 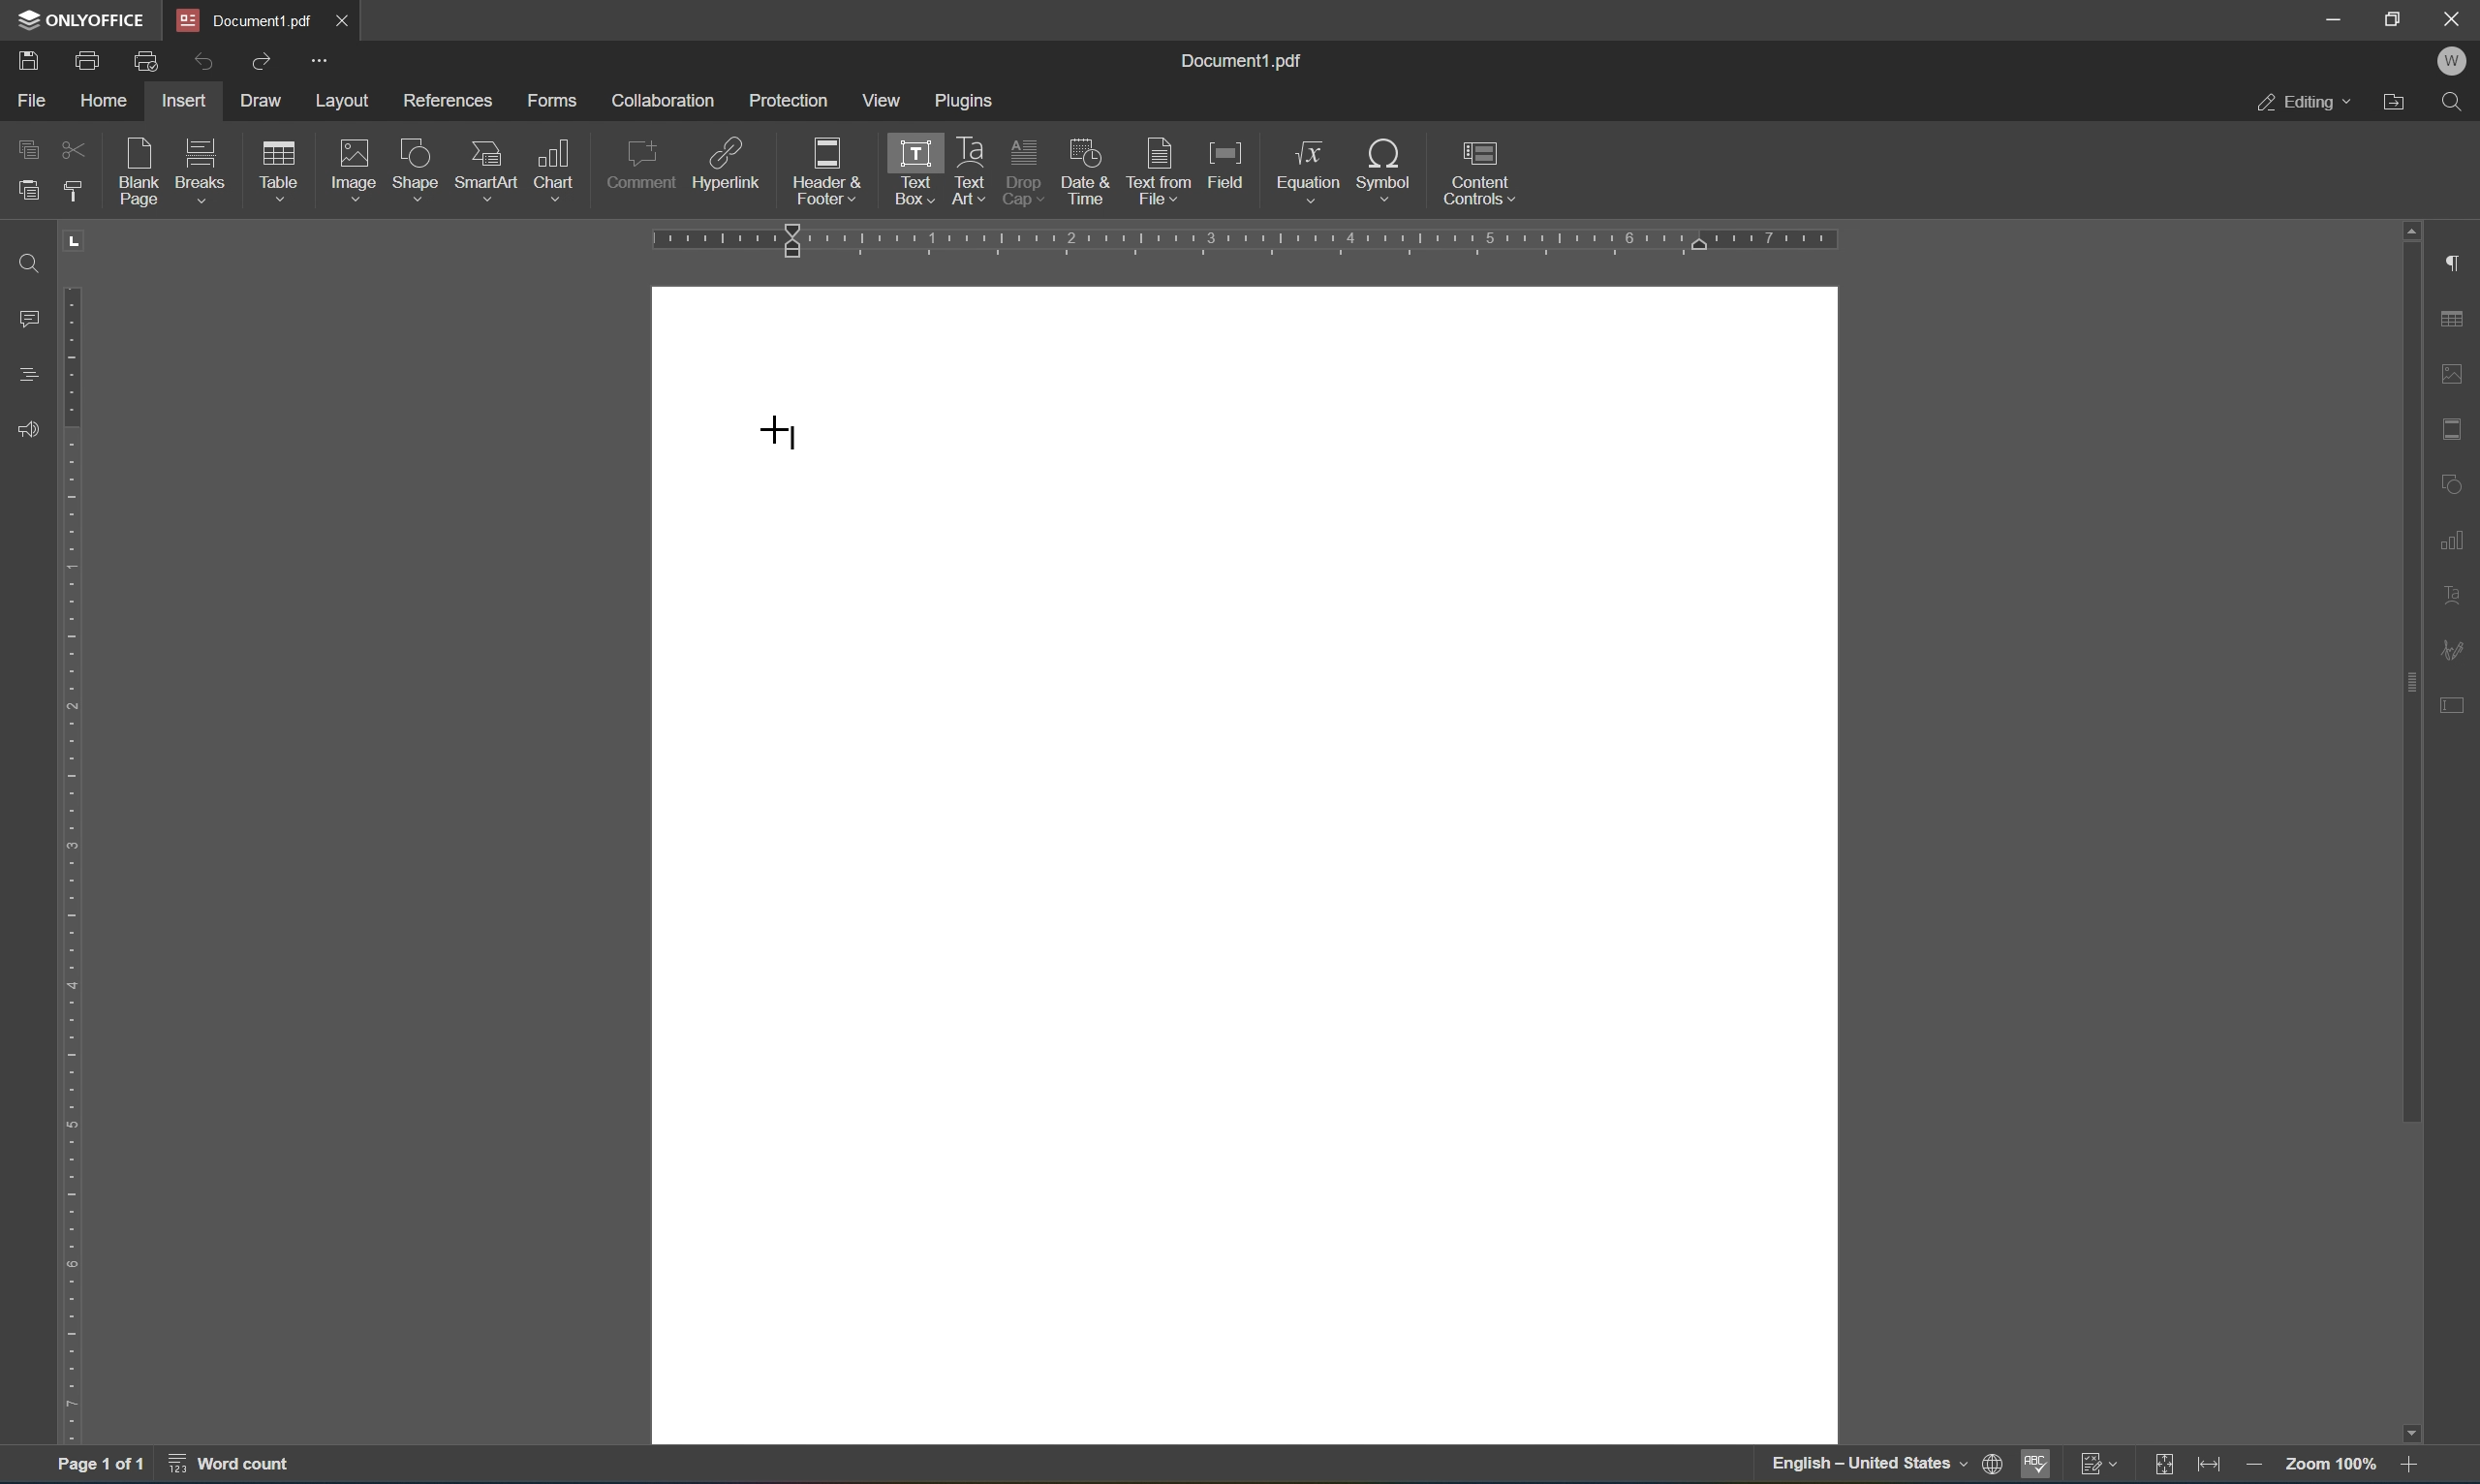 What do you see at coordinates (145, 174) in the screenshot?
I see `blank page` at bounding box center [145, 174].